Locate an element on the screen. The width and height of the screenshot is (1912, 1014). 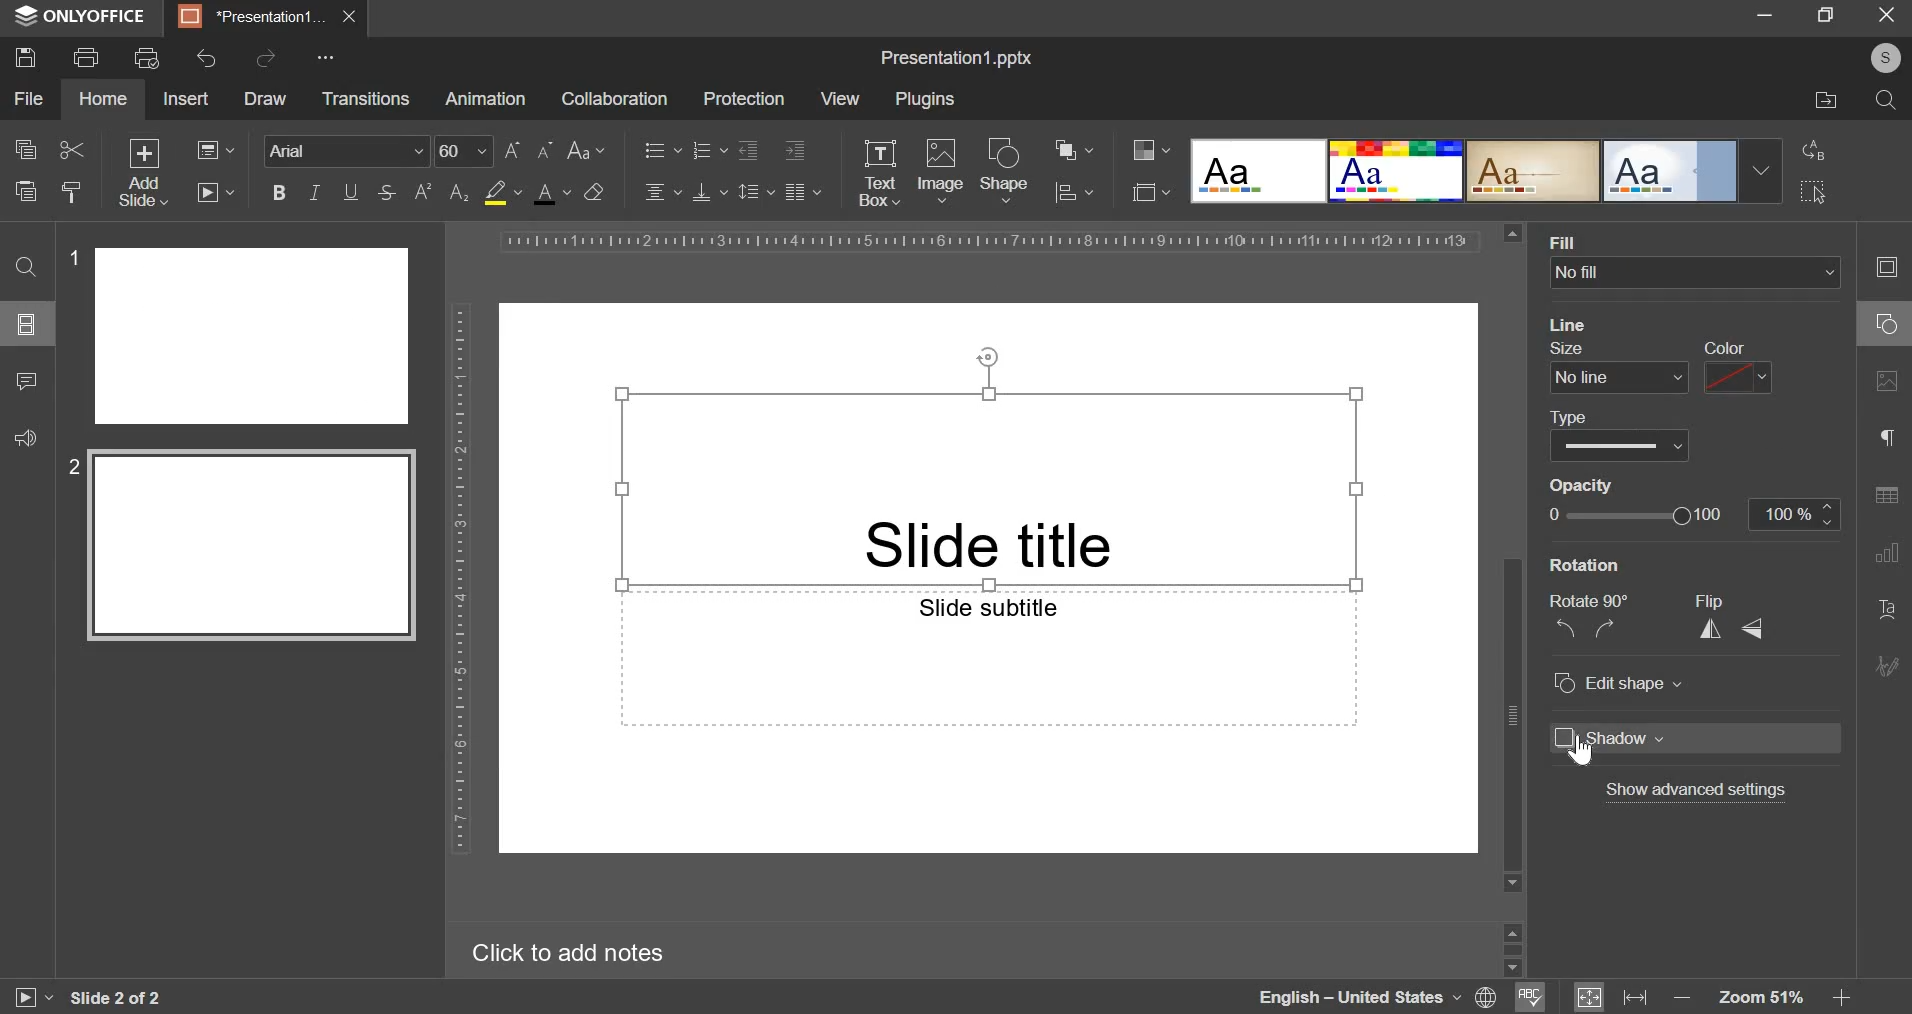
animation is located at coordinates (485, 99).